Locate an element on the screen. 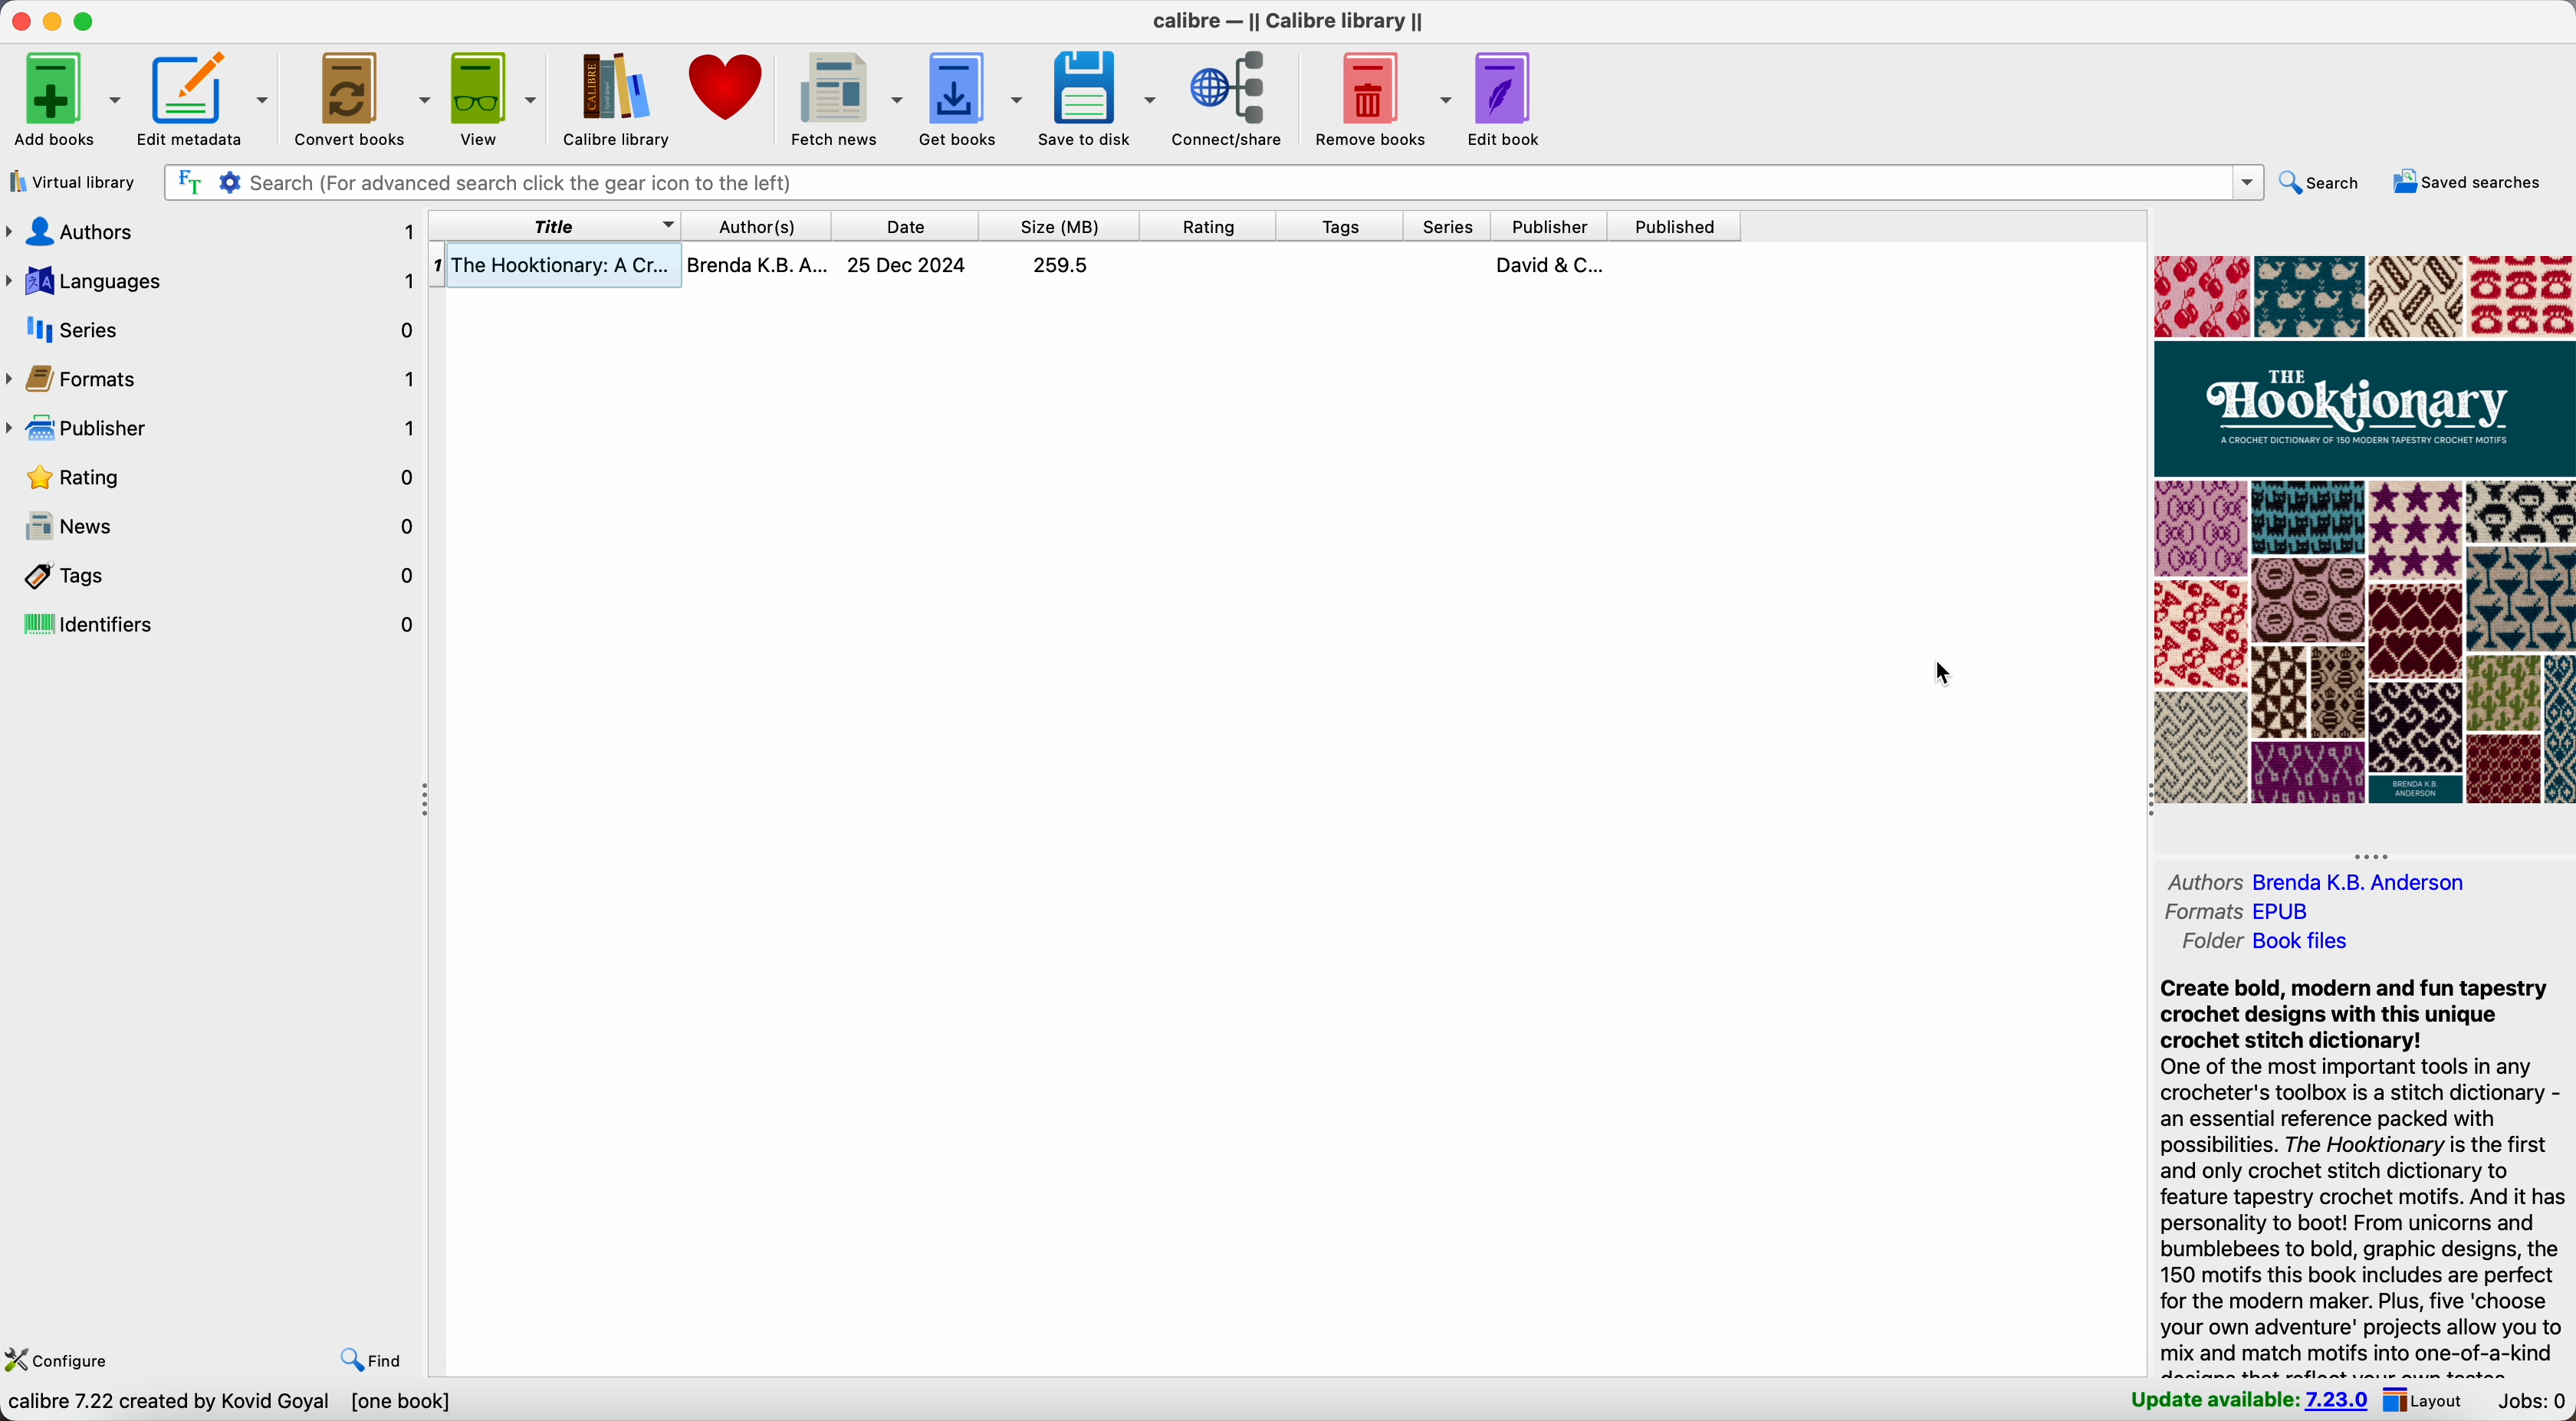 Image resolution: width=2576 pixels, height=1421 pixels. languages is located at coordinates (211, 275).